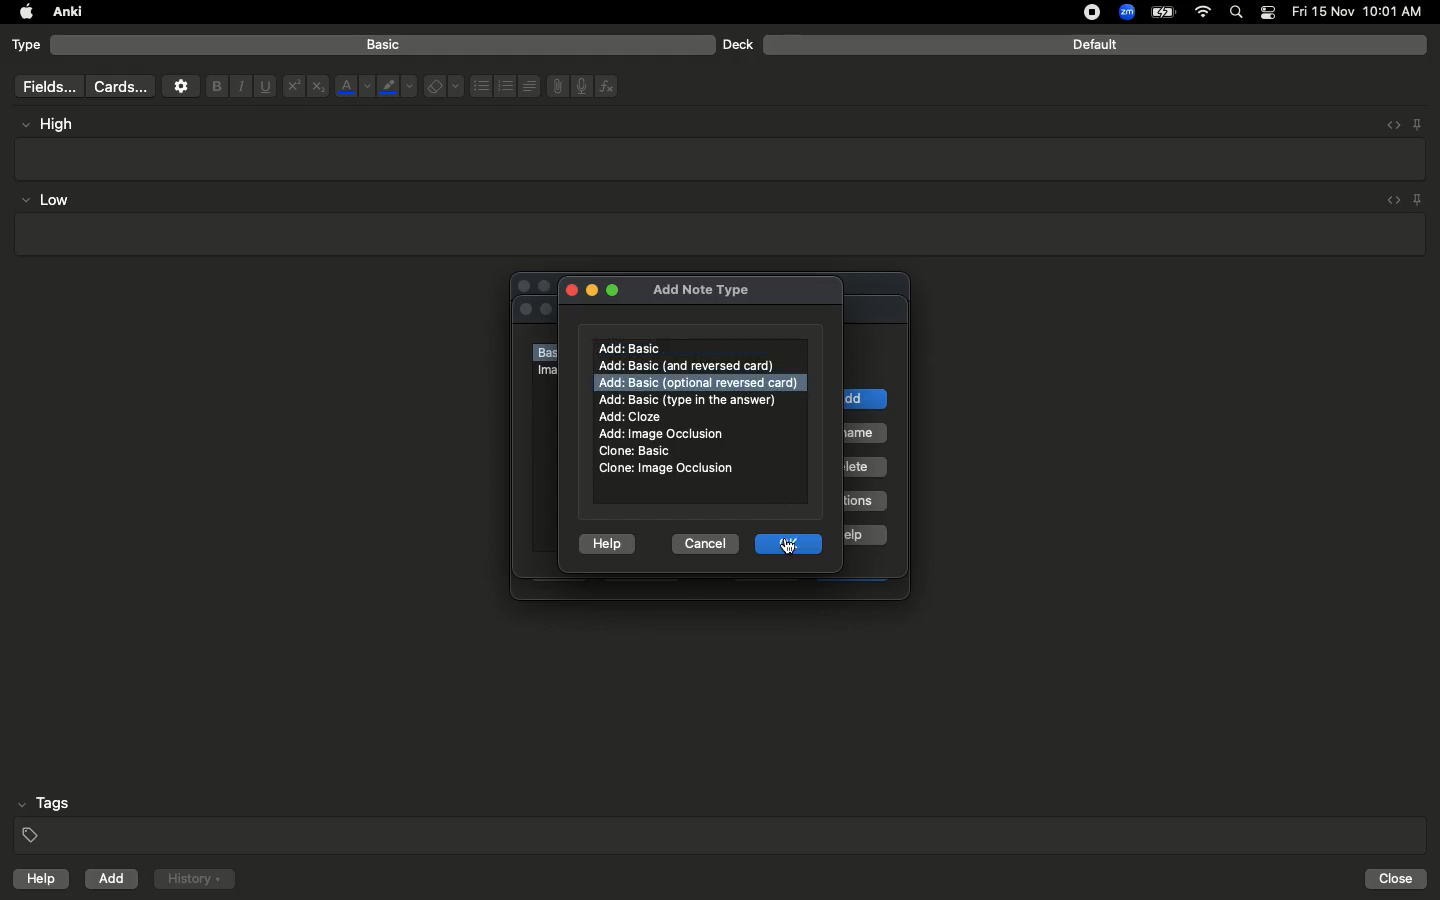  What do you see at coordinates (667, 468) in the screenshot?
I see `Clone image occlusion` at bounding box center [667, 468].